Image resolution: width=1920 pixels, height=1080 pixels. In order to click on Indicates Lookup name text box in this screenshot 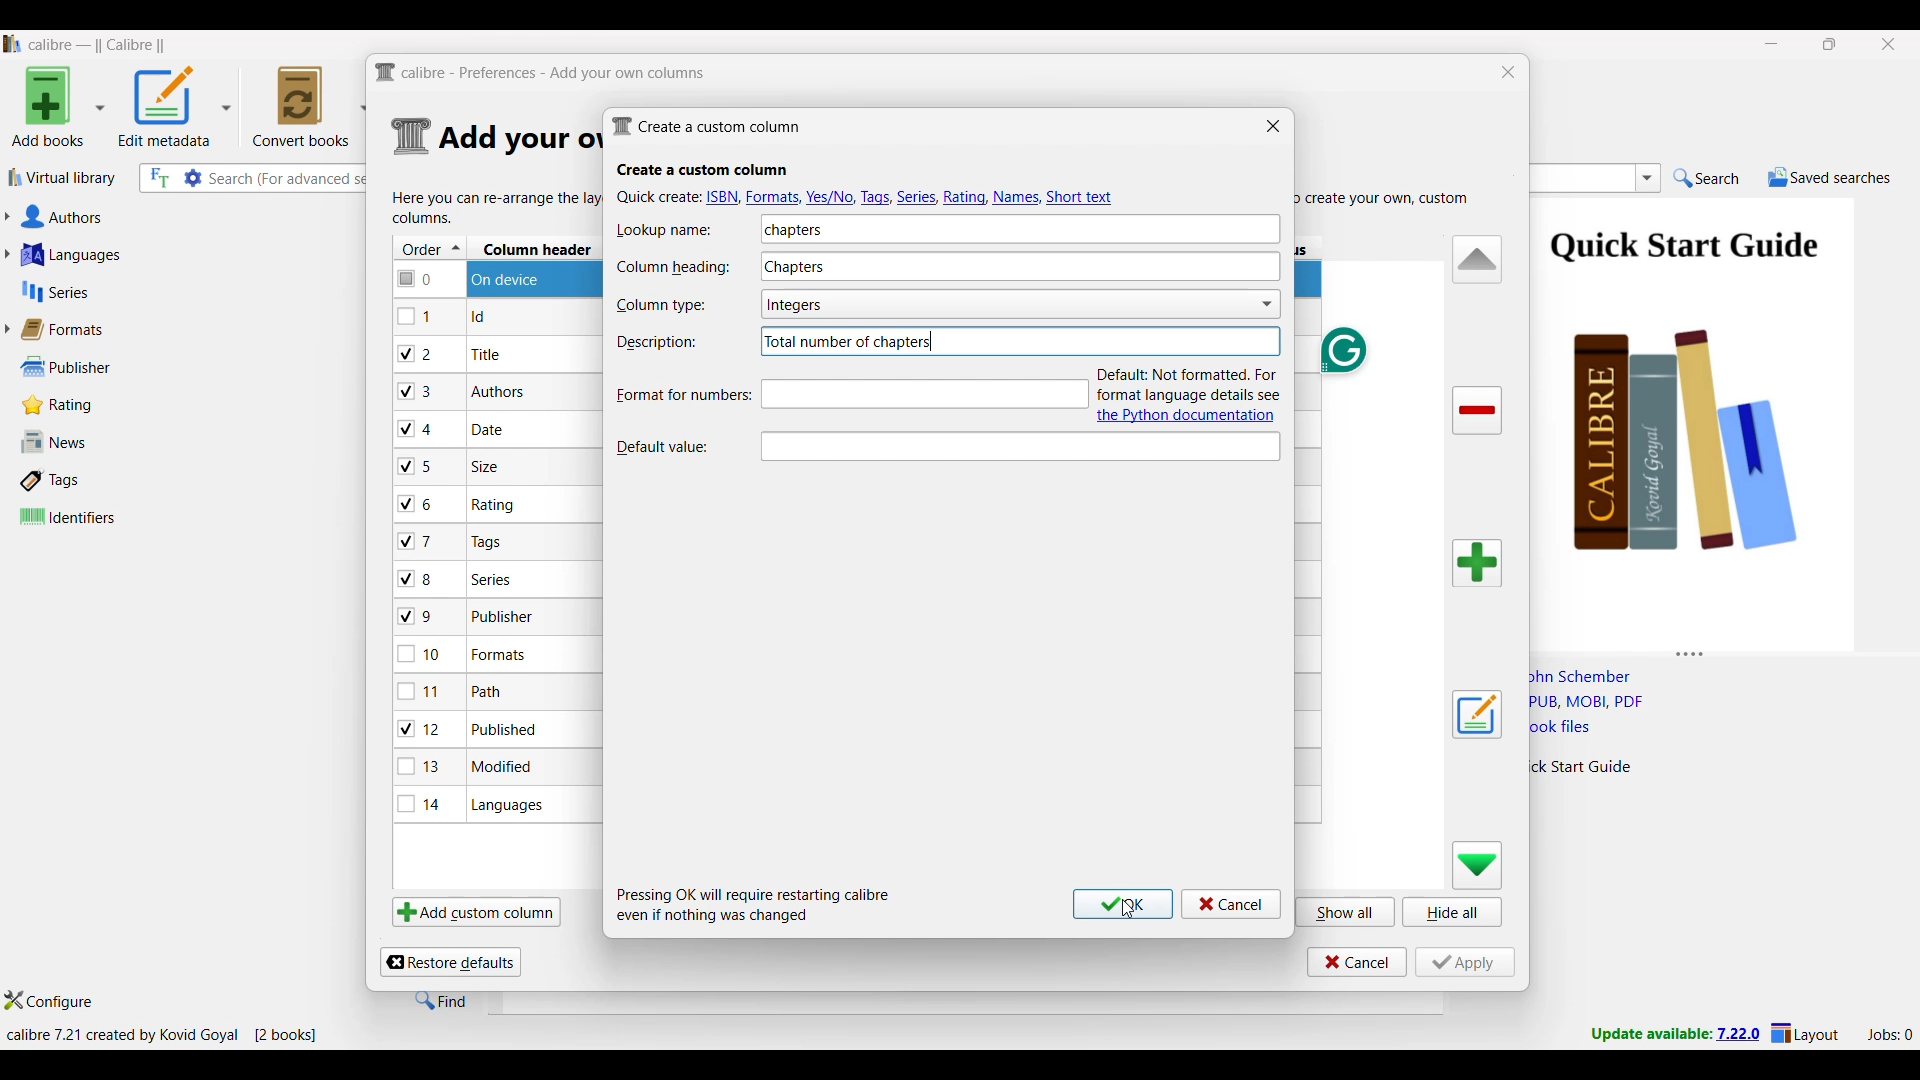, I will do `click(671, 230)`.